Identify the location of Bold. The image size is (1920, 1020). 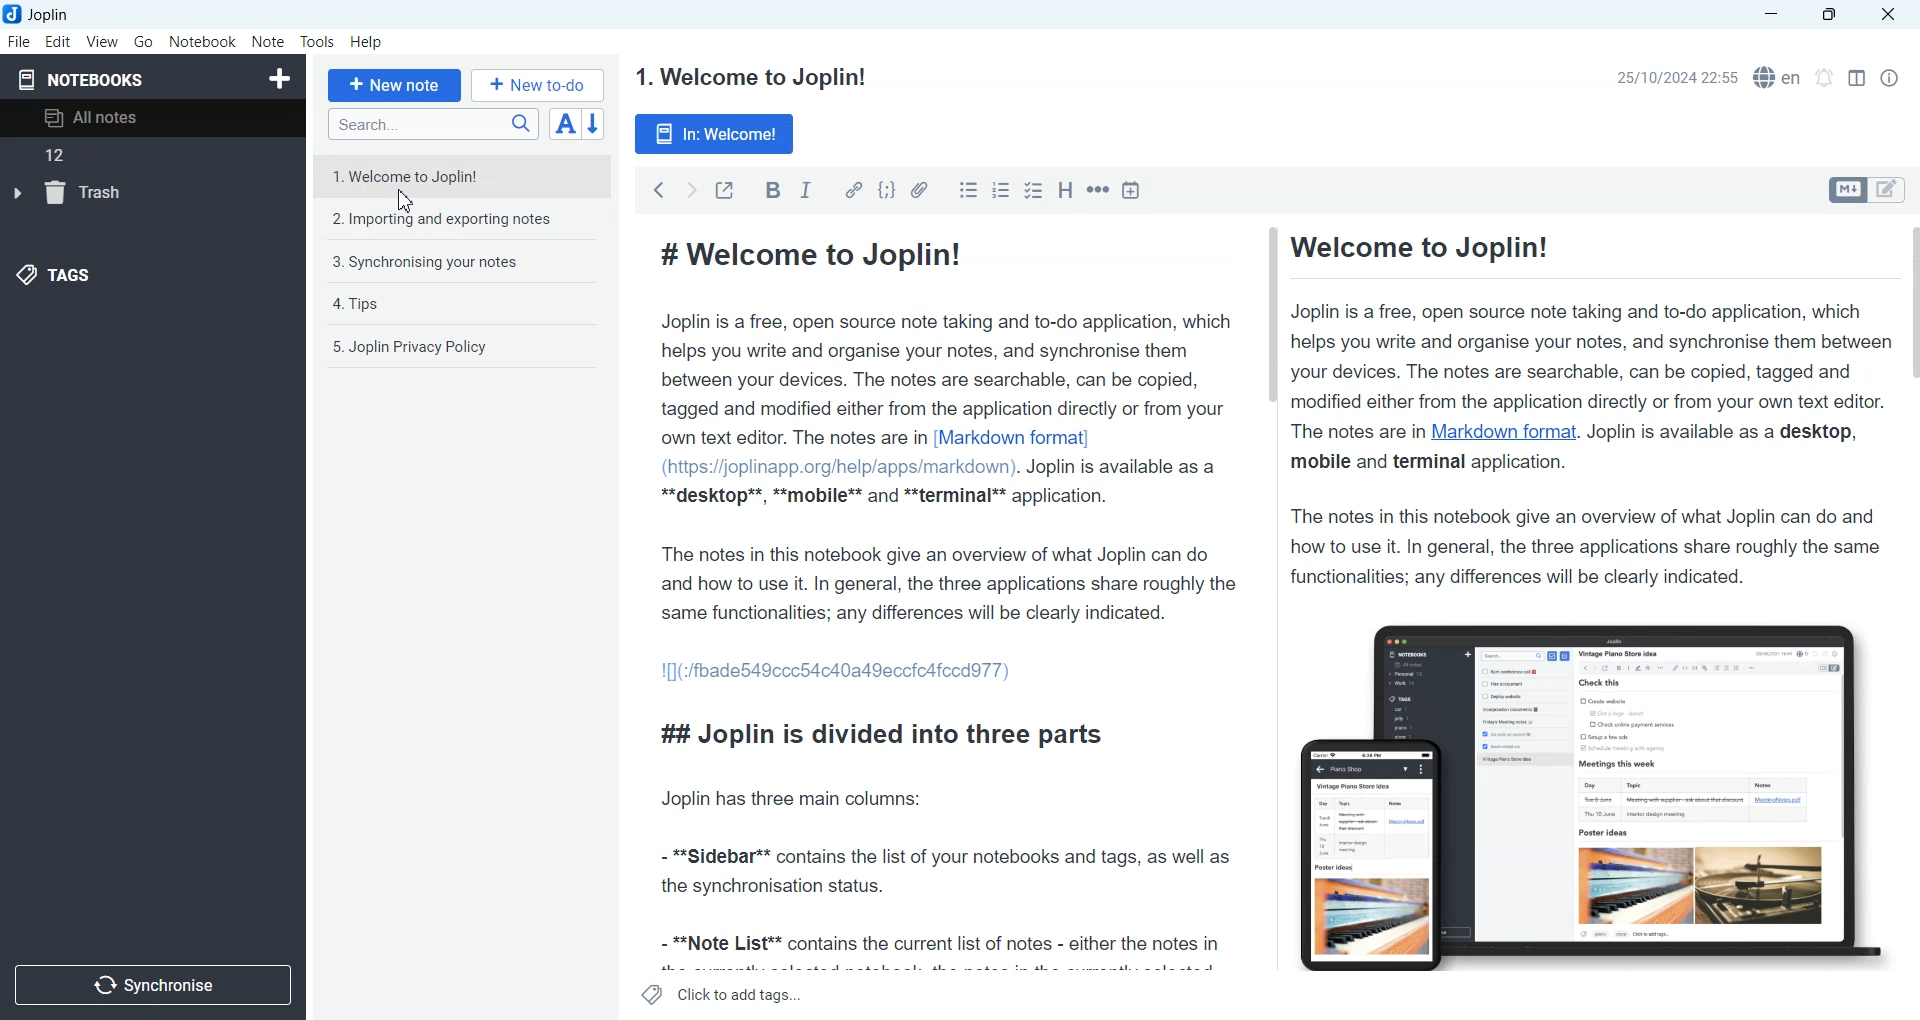
(773, 190).